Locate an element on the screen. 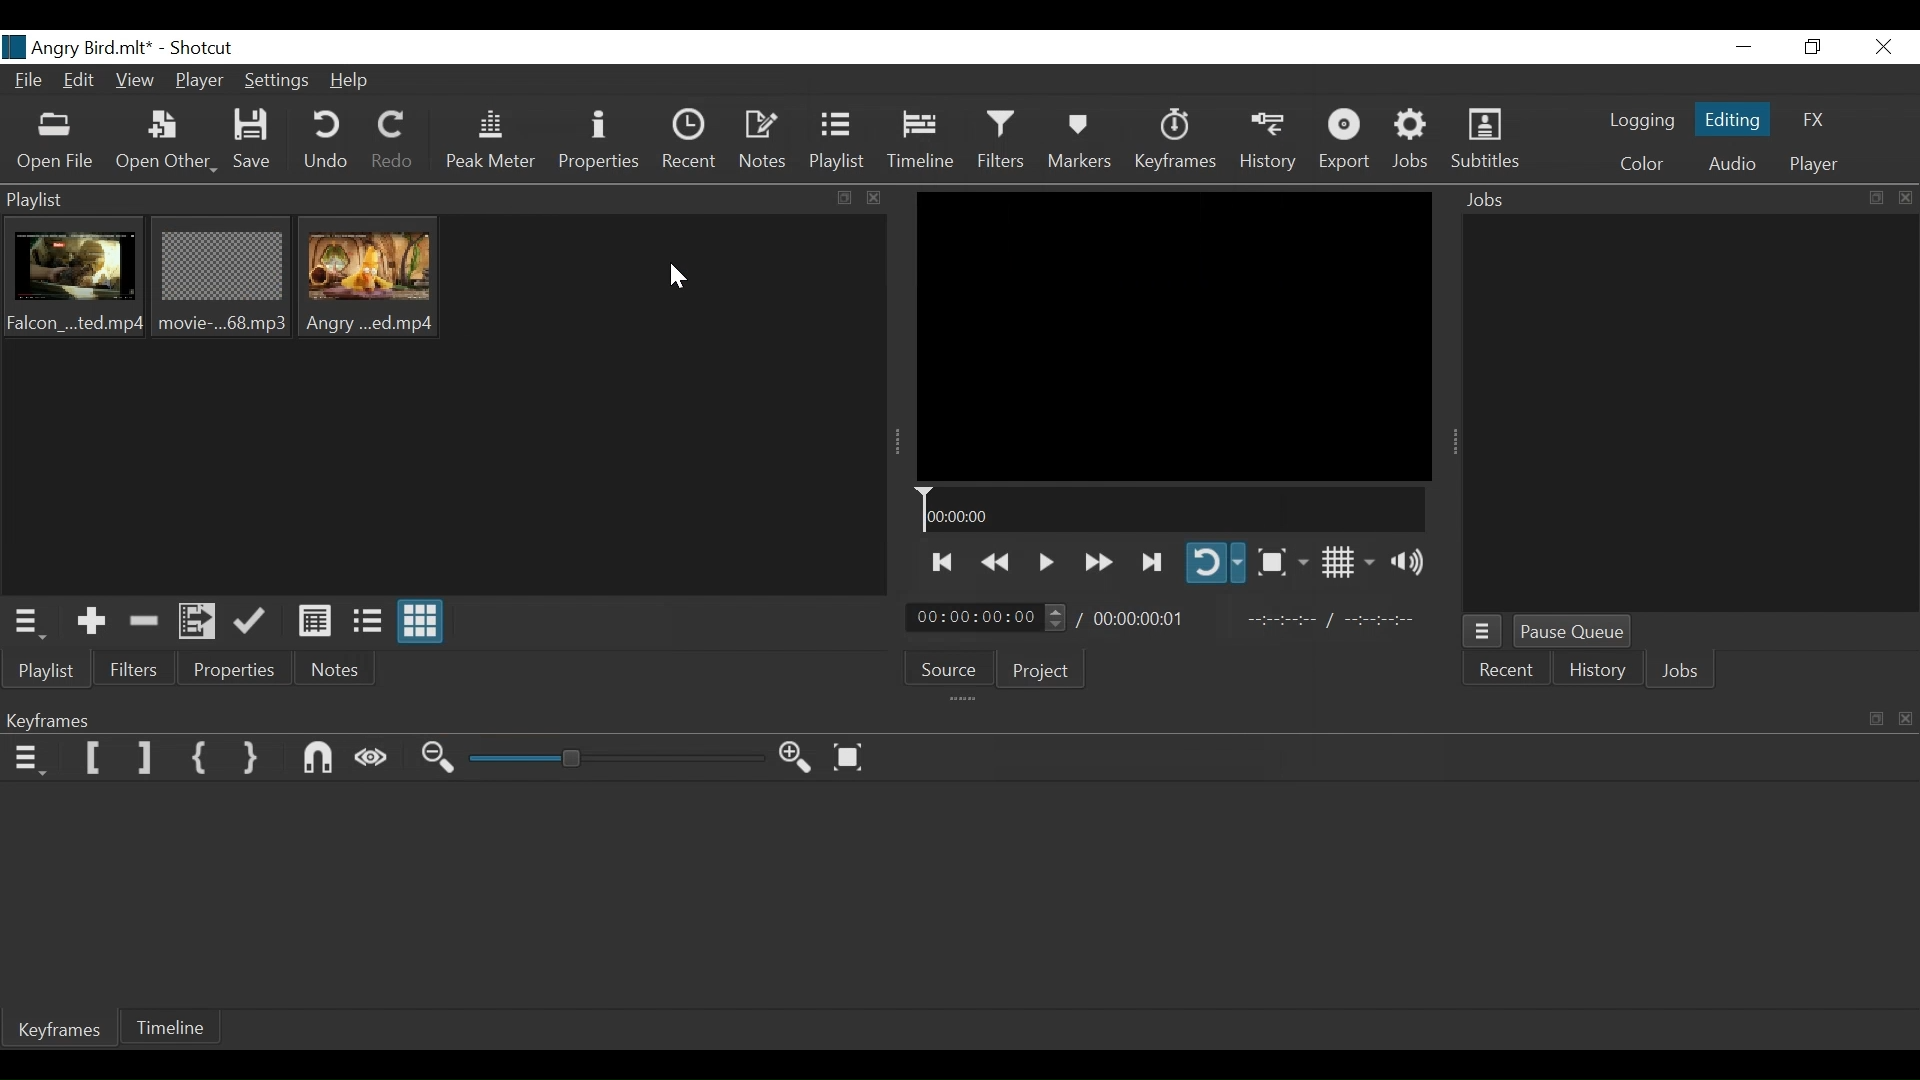 The width and height of the screenshot is (1920, 1080). History is located at coordinates (1268, 138).